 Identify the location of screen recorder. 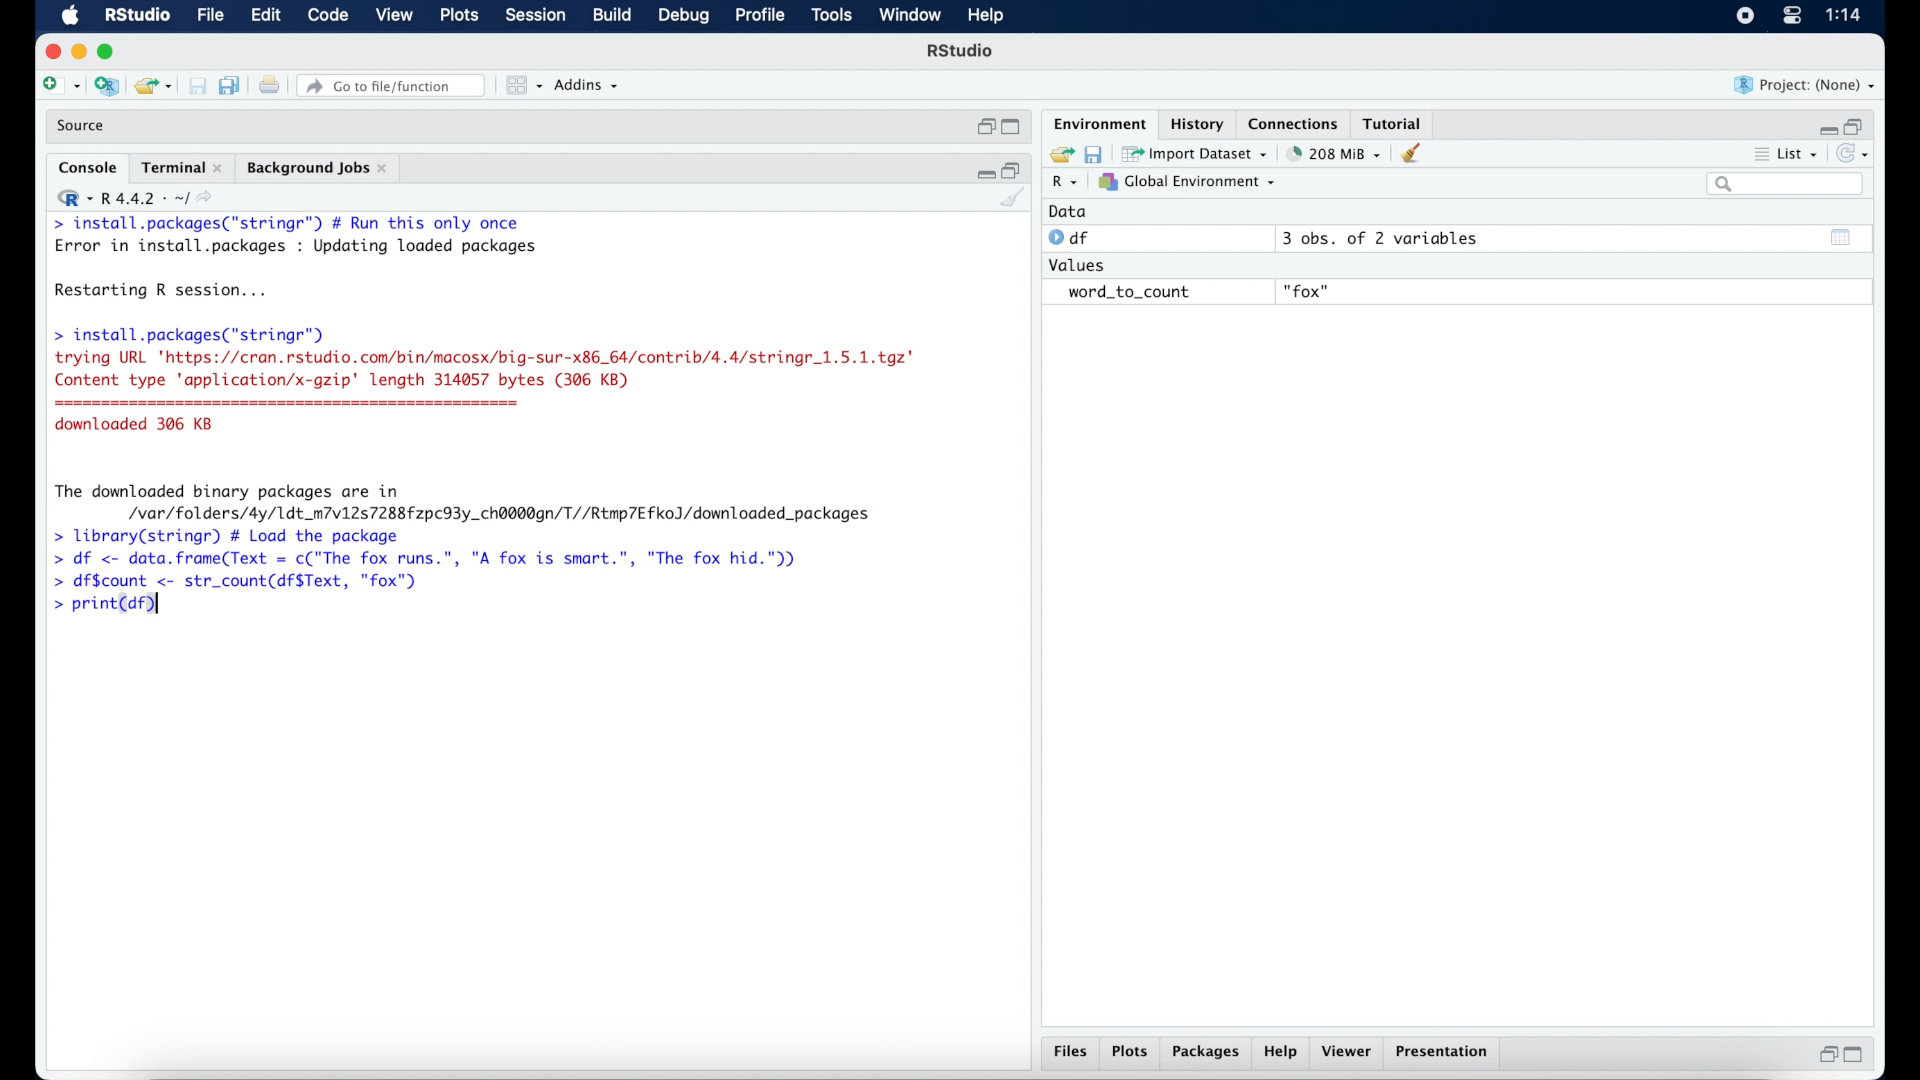
(1745, 17).